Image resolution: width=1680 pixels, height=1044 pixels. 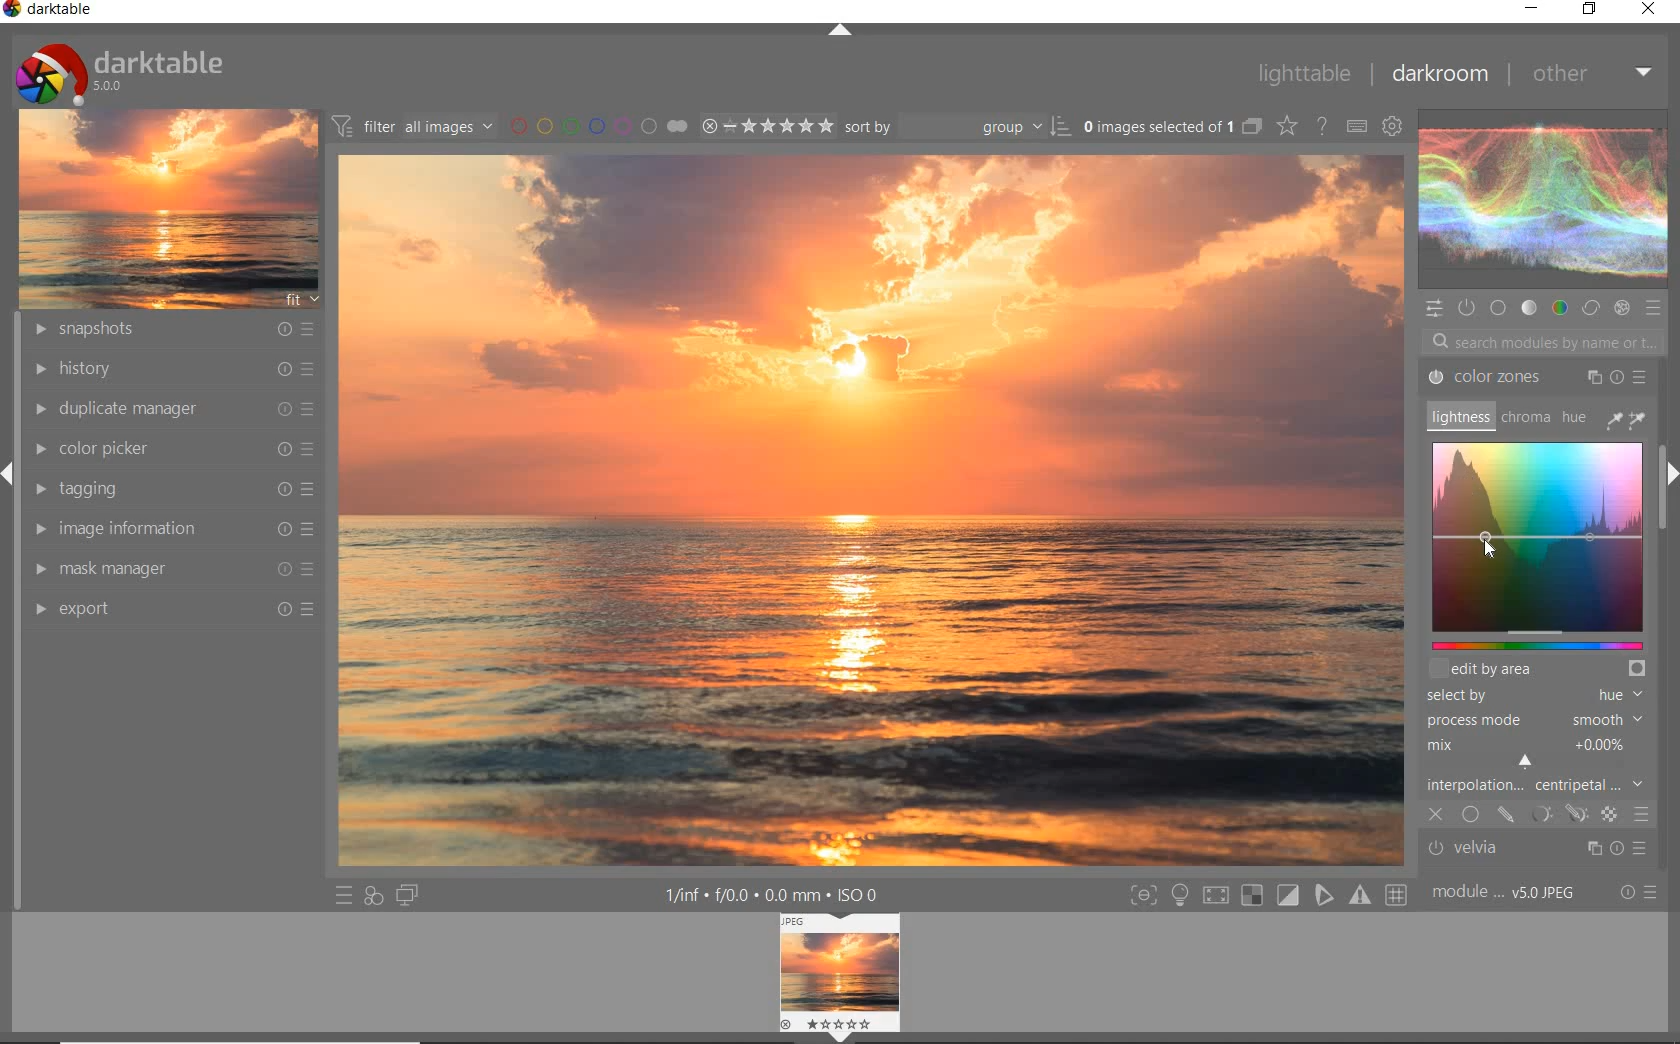 I want to click on FITER IMAGES, so click(x=412, y=125).